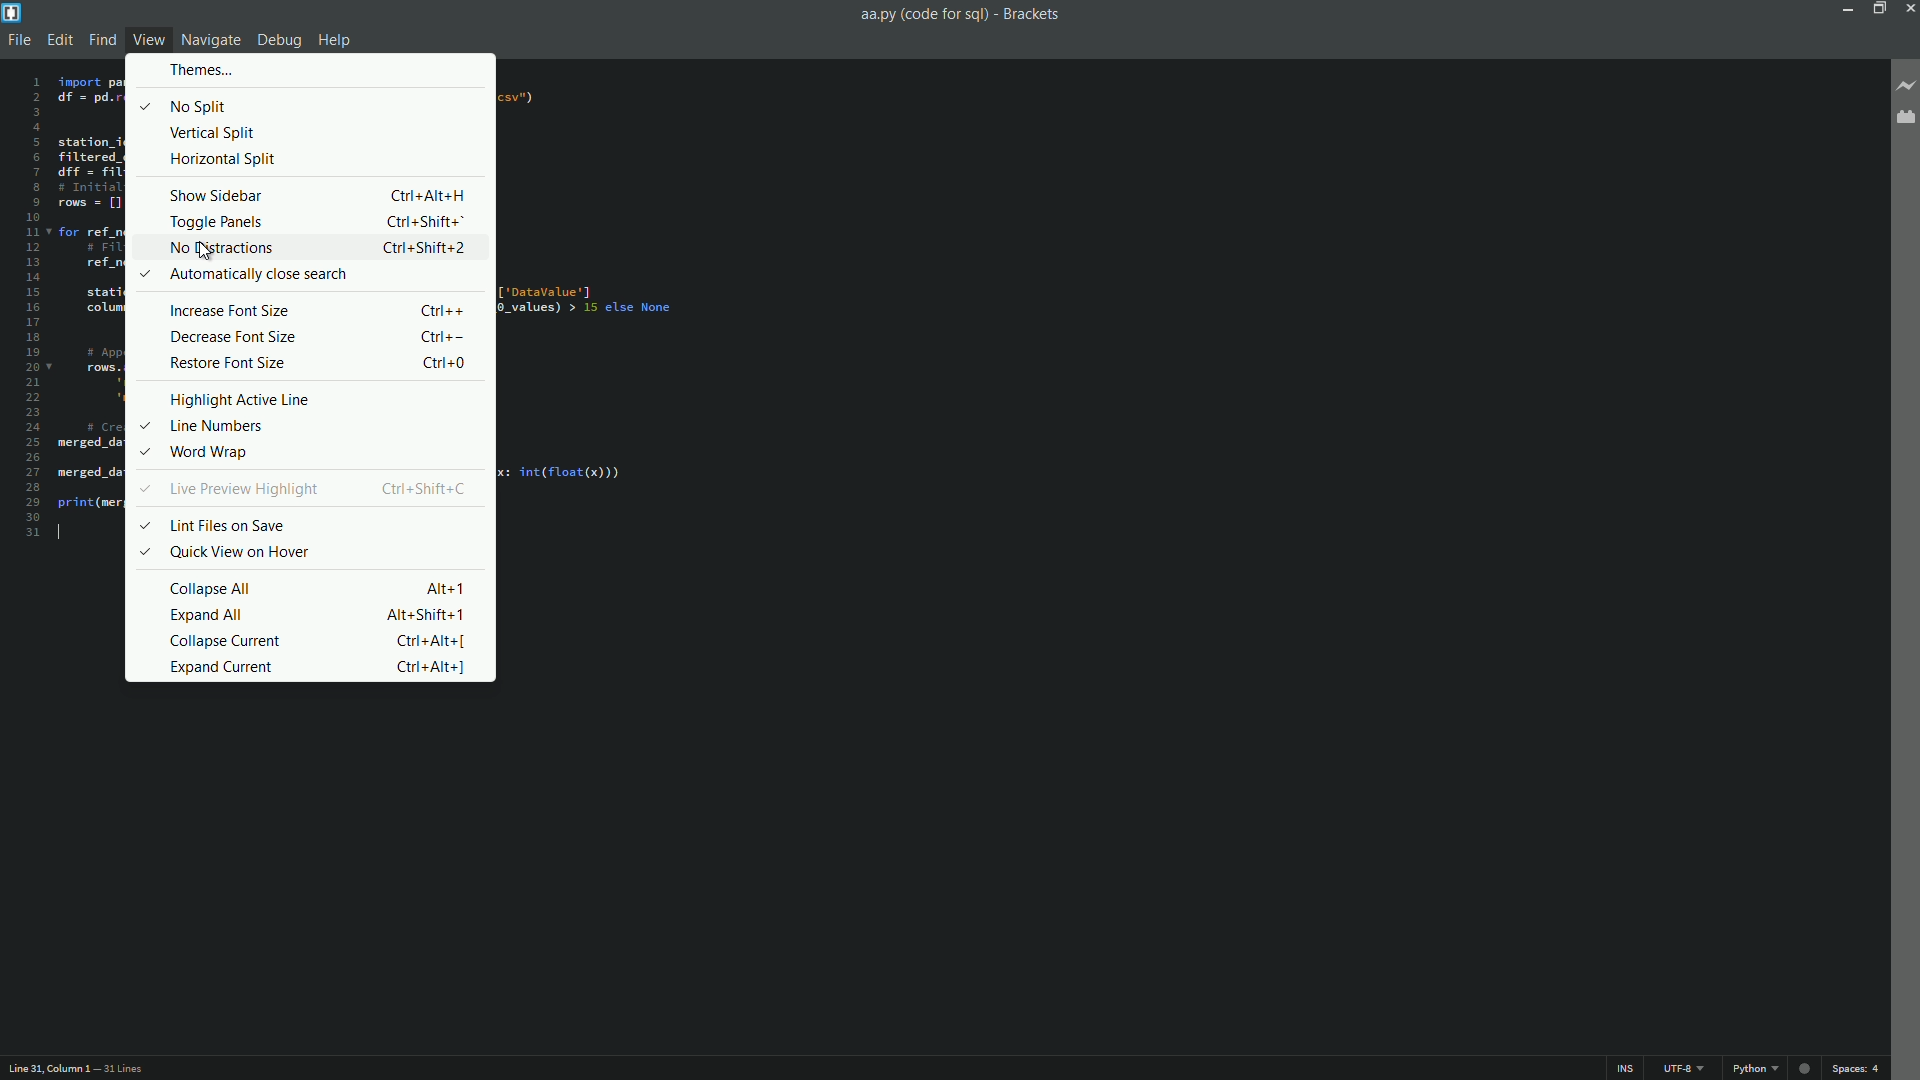 The height and width of the screenshot is (1080, 1920). I want to click on Selected, so click(140, 272).